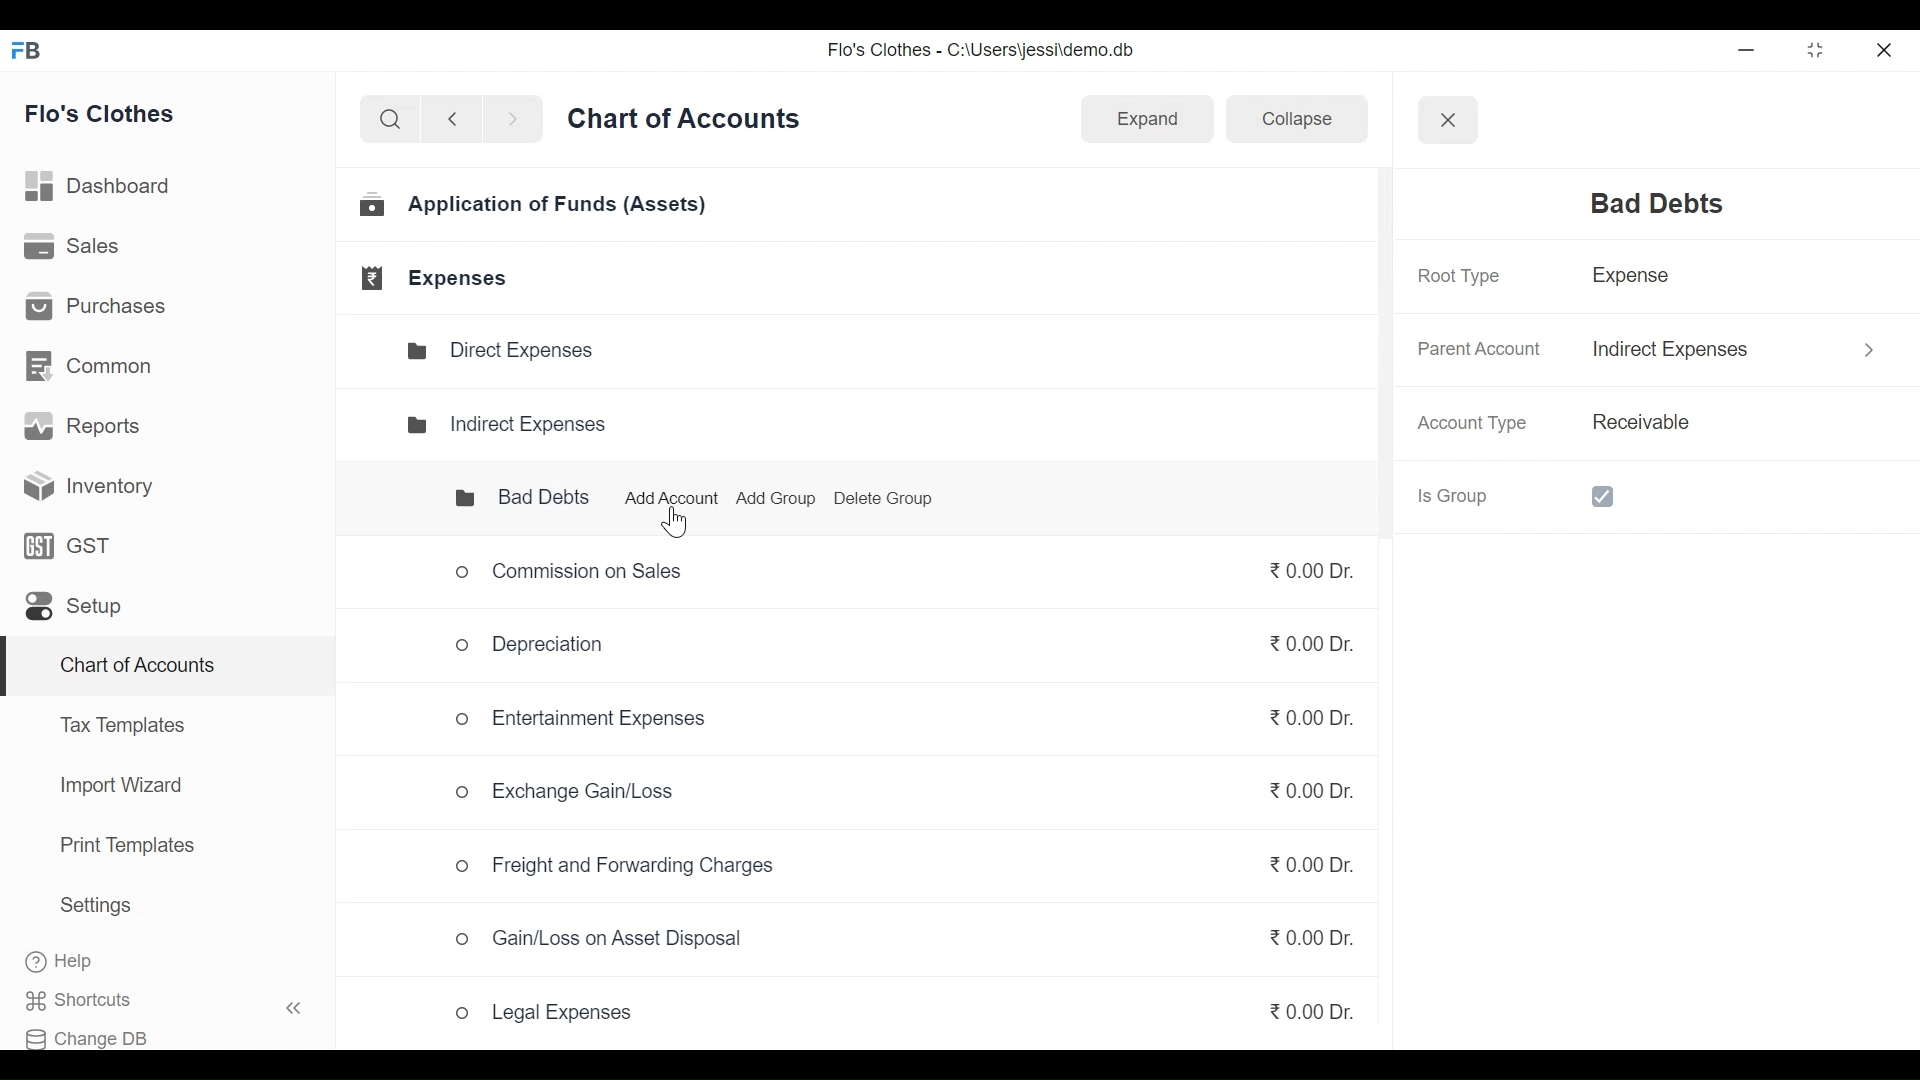  What do you see at coordinates (673, 520) in the screenshot?
I see `Cursor` at bounding box center [673, 520].